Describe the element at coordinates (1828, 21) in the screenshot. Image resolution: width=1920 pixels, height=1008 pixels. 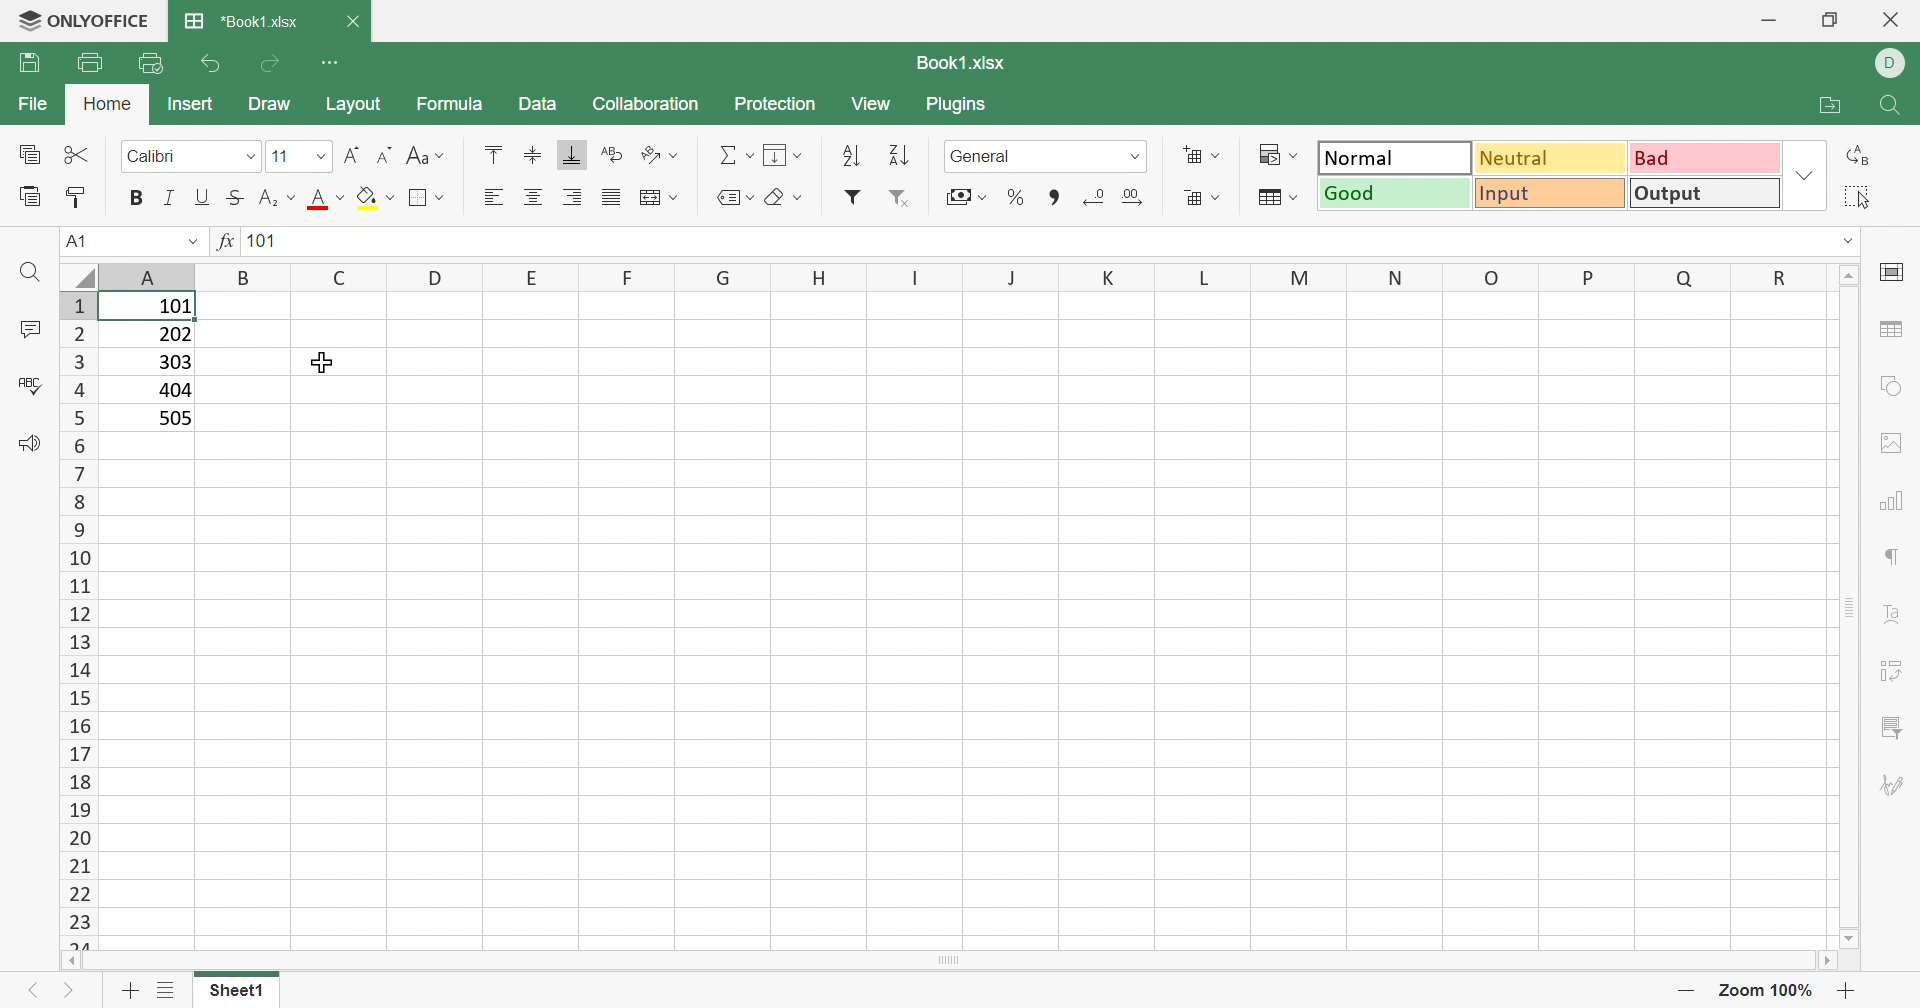
I see `Restore Down` at that location.